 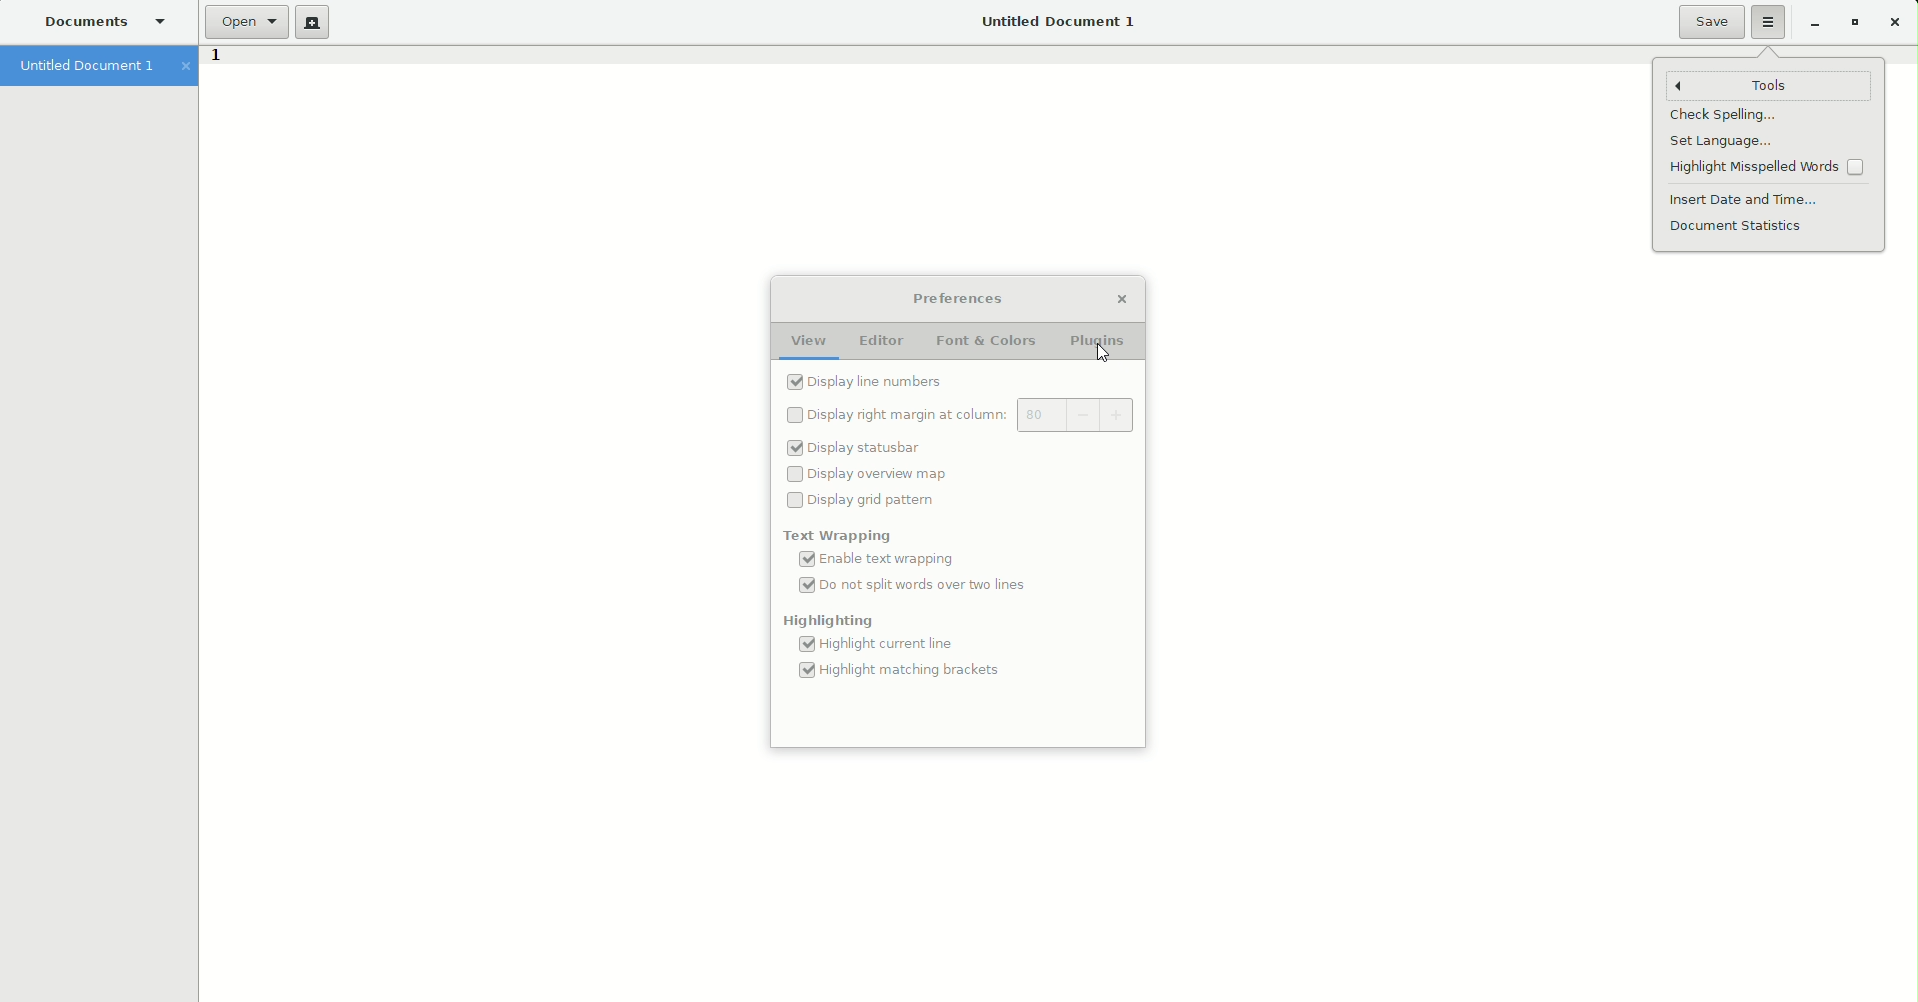 What do you see at coordinates (907, 675) in the screenshot?
I see `highlight matching brackets` at bounding box center [907, 675].